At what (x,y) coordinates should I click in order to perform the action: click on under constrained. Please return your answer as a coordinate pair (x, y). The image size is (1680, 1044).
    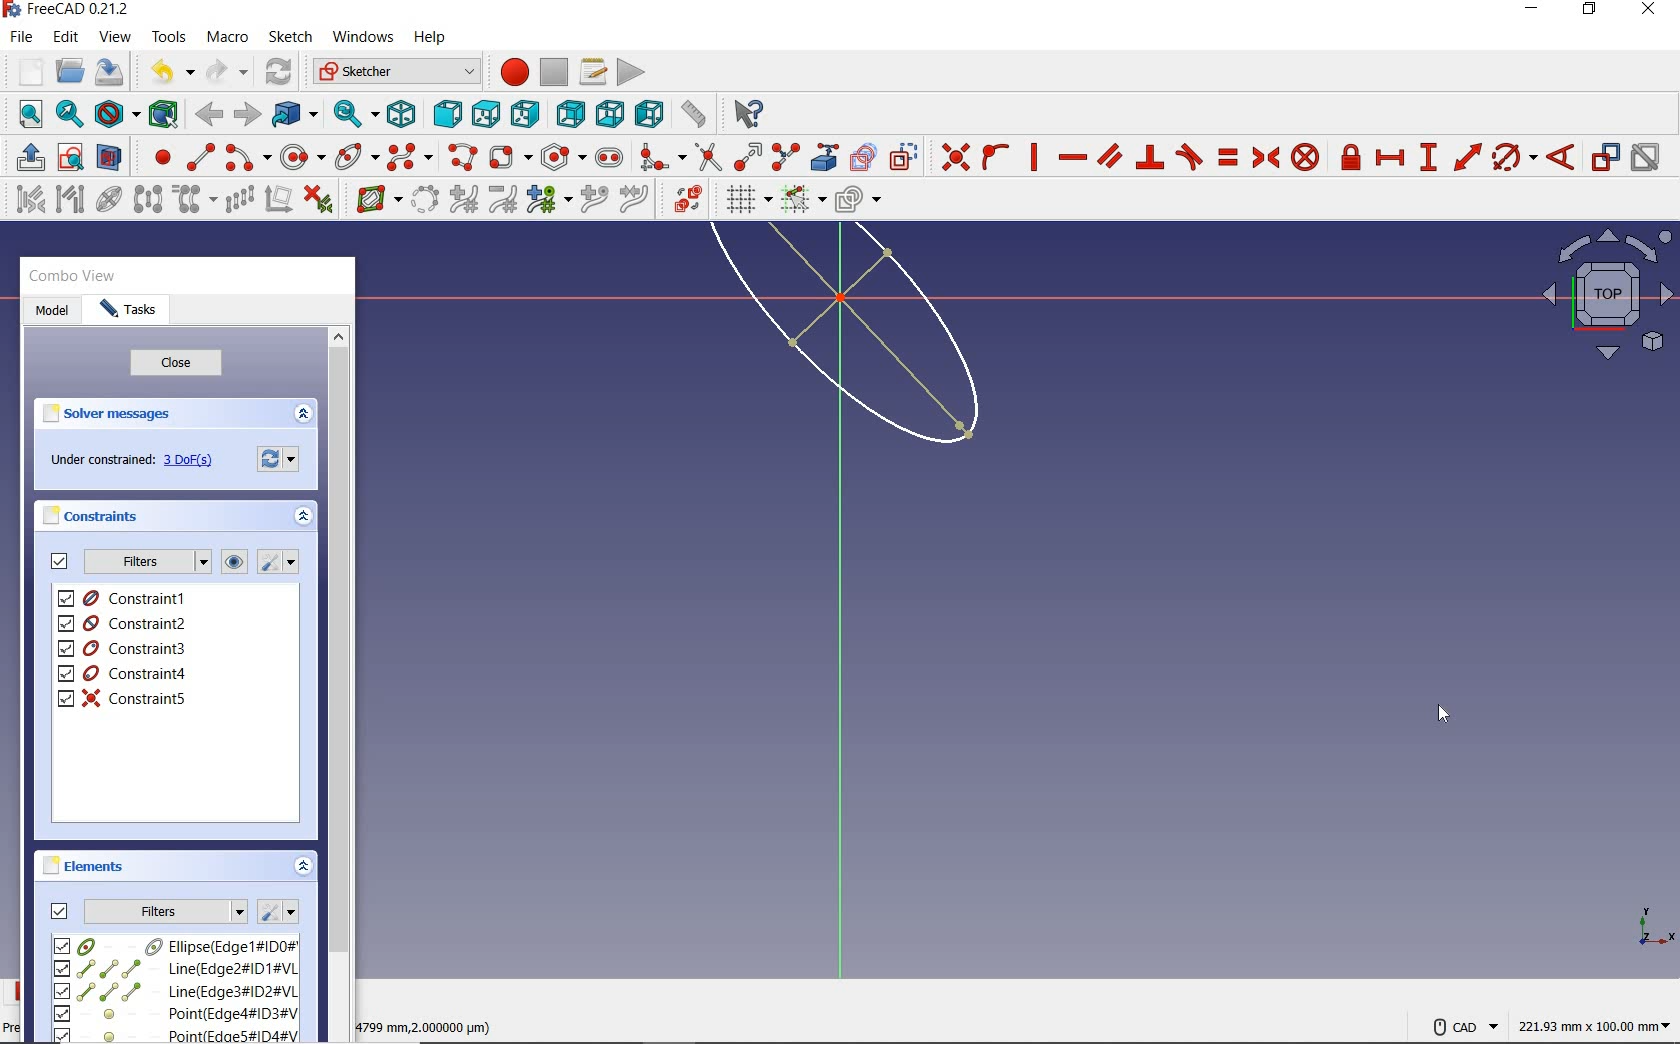
    Looking at the image, I should click on (137, 461).